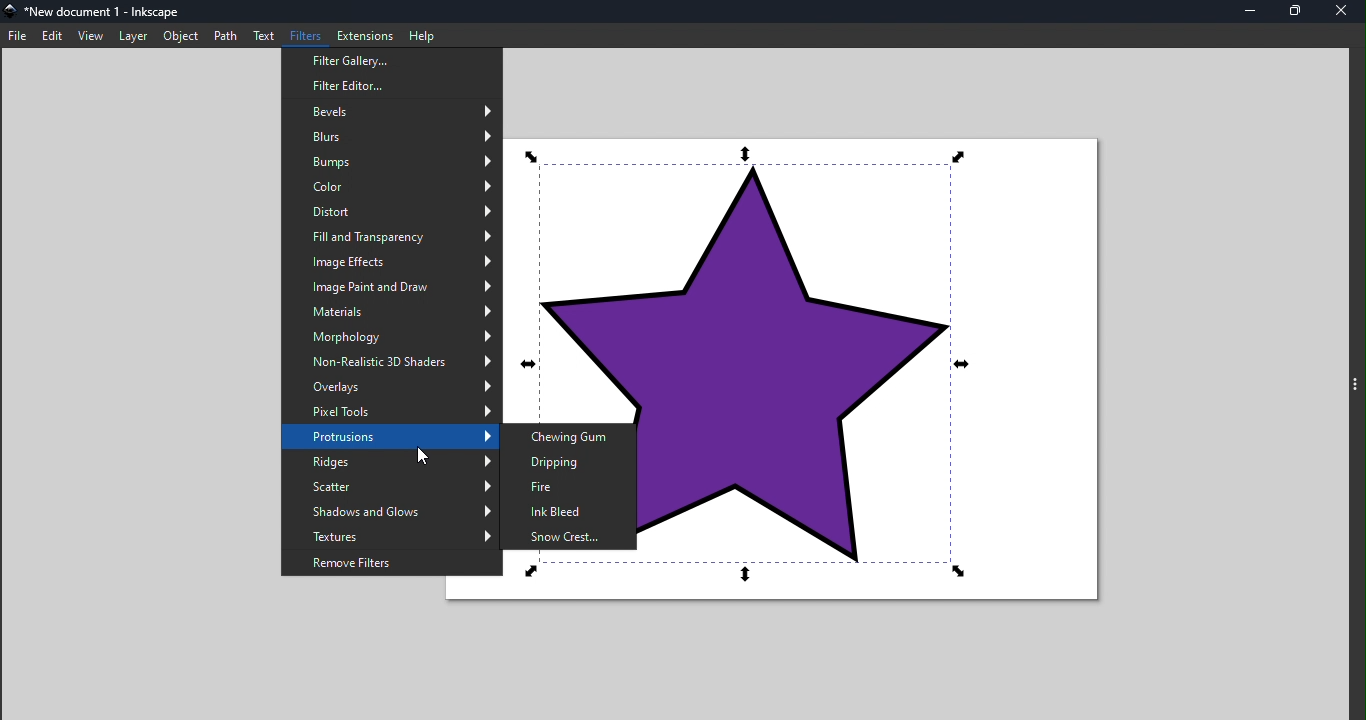 Image resolution: width=1366 pixels, height=720 pixels. Describe the element at coordinates (392, 163) in the screenshot. I see `Bumps` at that location.